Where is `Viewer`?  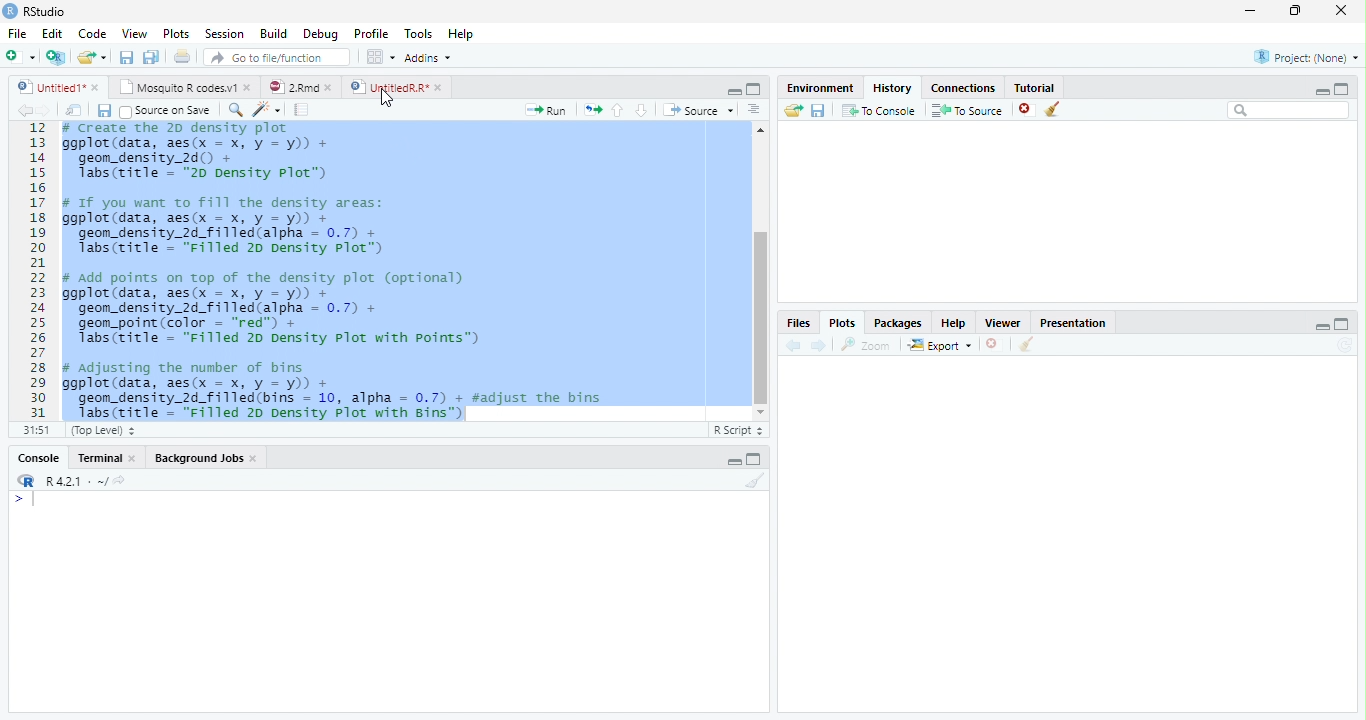 Viewer is located at coordinates (1001, 322).